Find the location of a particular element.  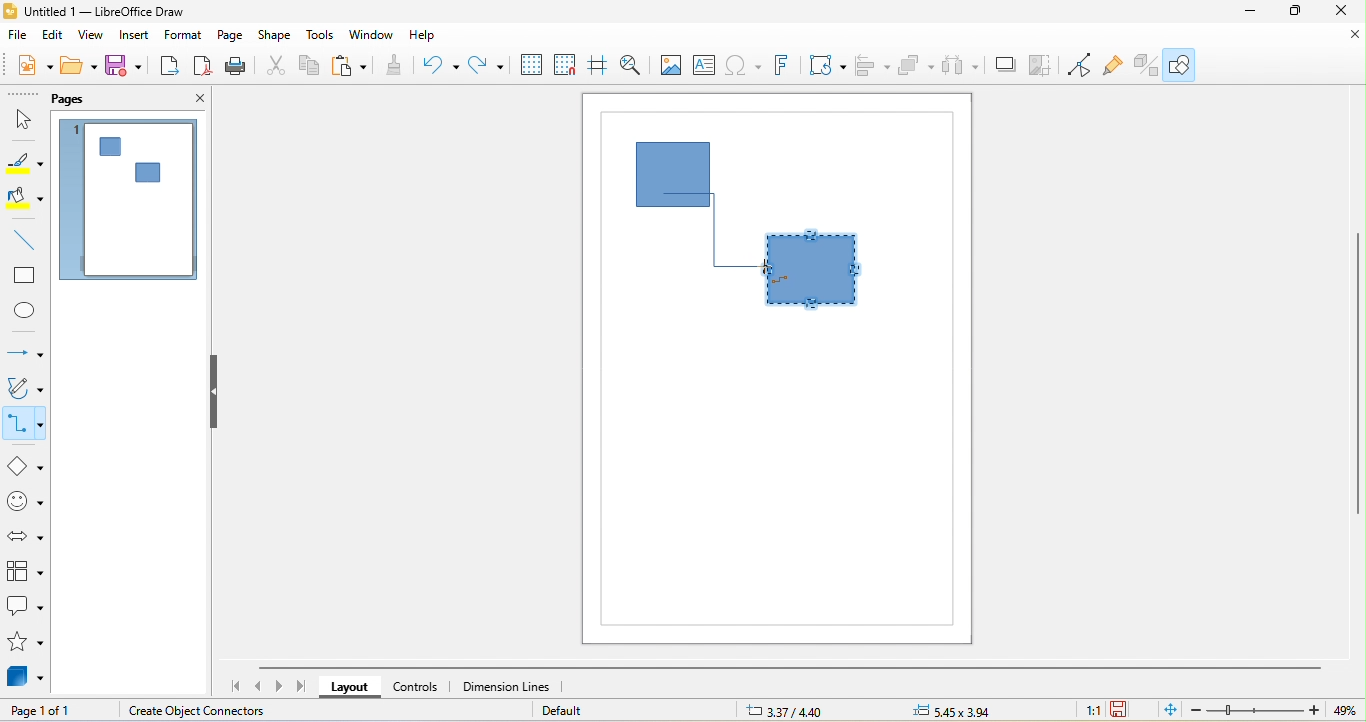

cut is located at coordinates (275, 67).